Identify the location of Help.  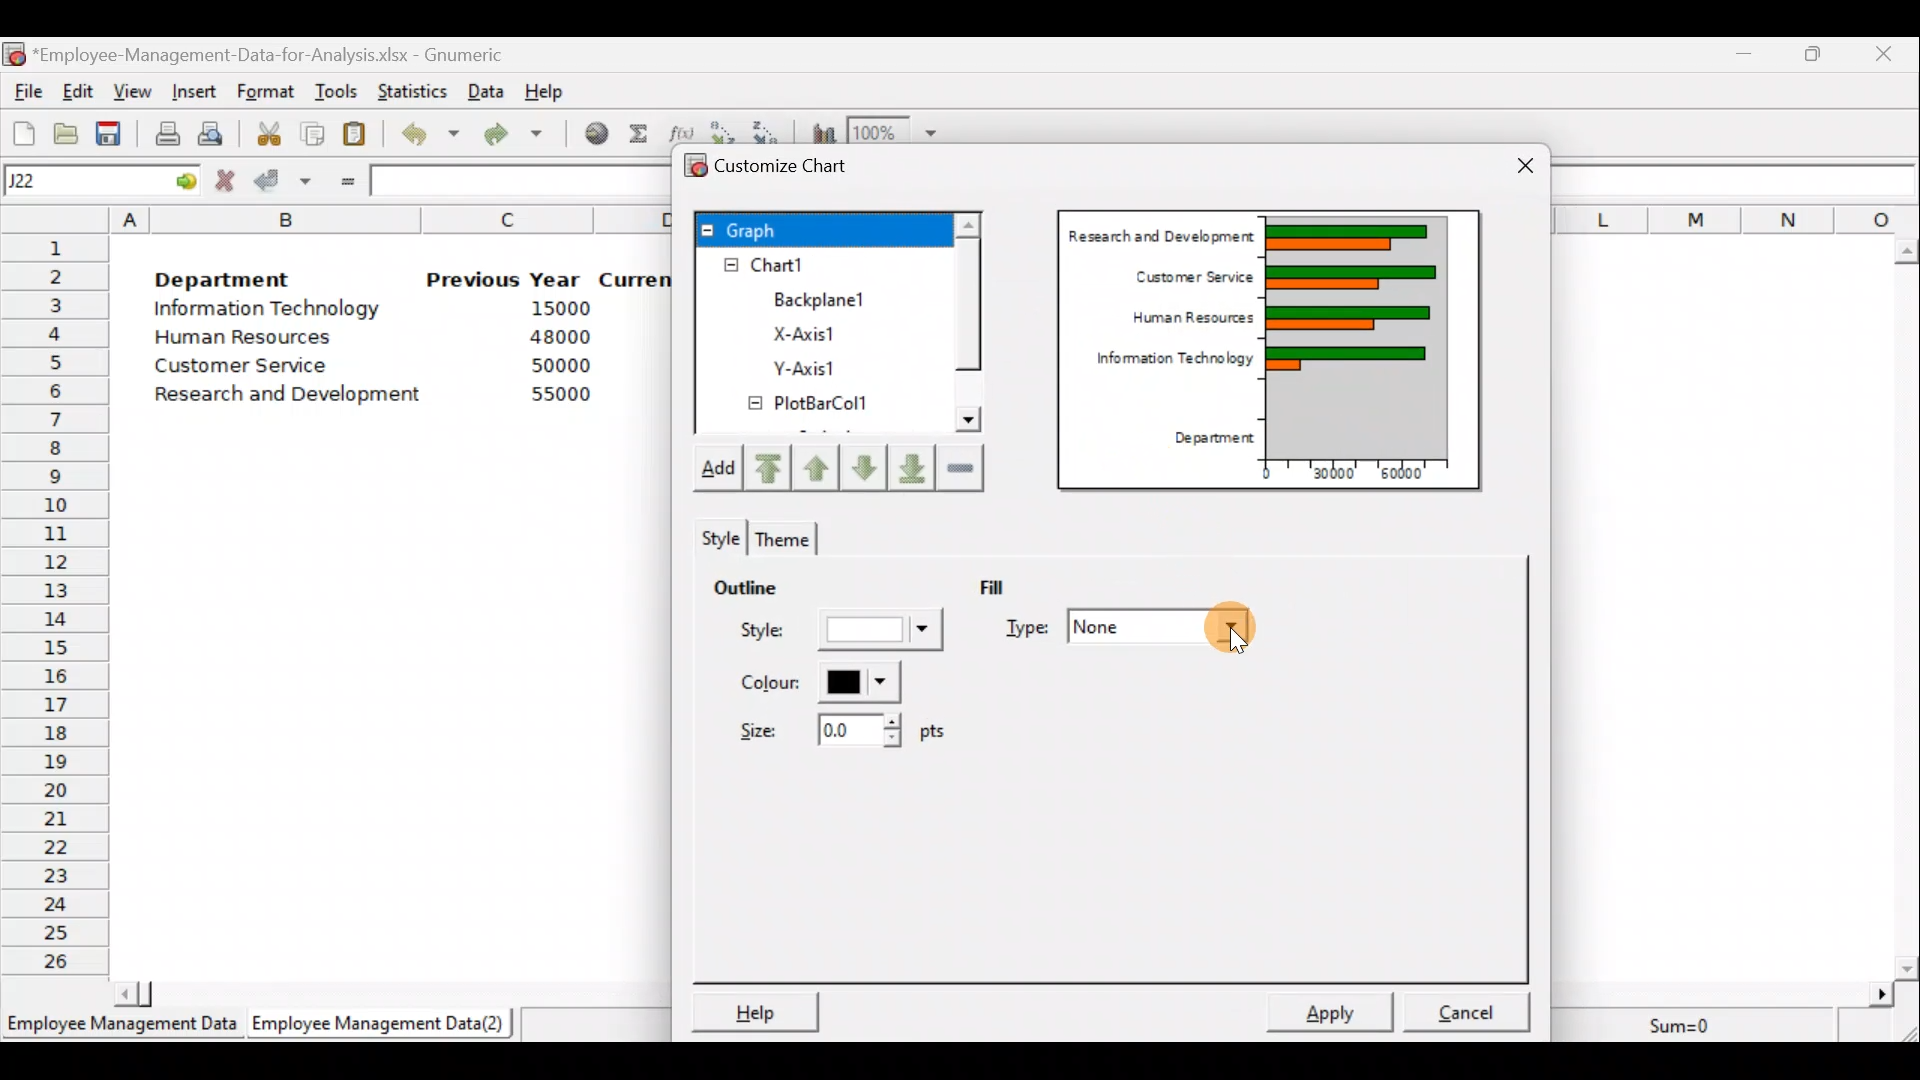
(756, 1007).